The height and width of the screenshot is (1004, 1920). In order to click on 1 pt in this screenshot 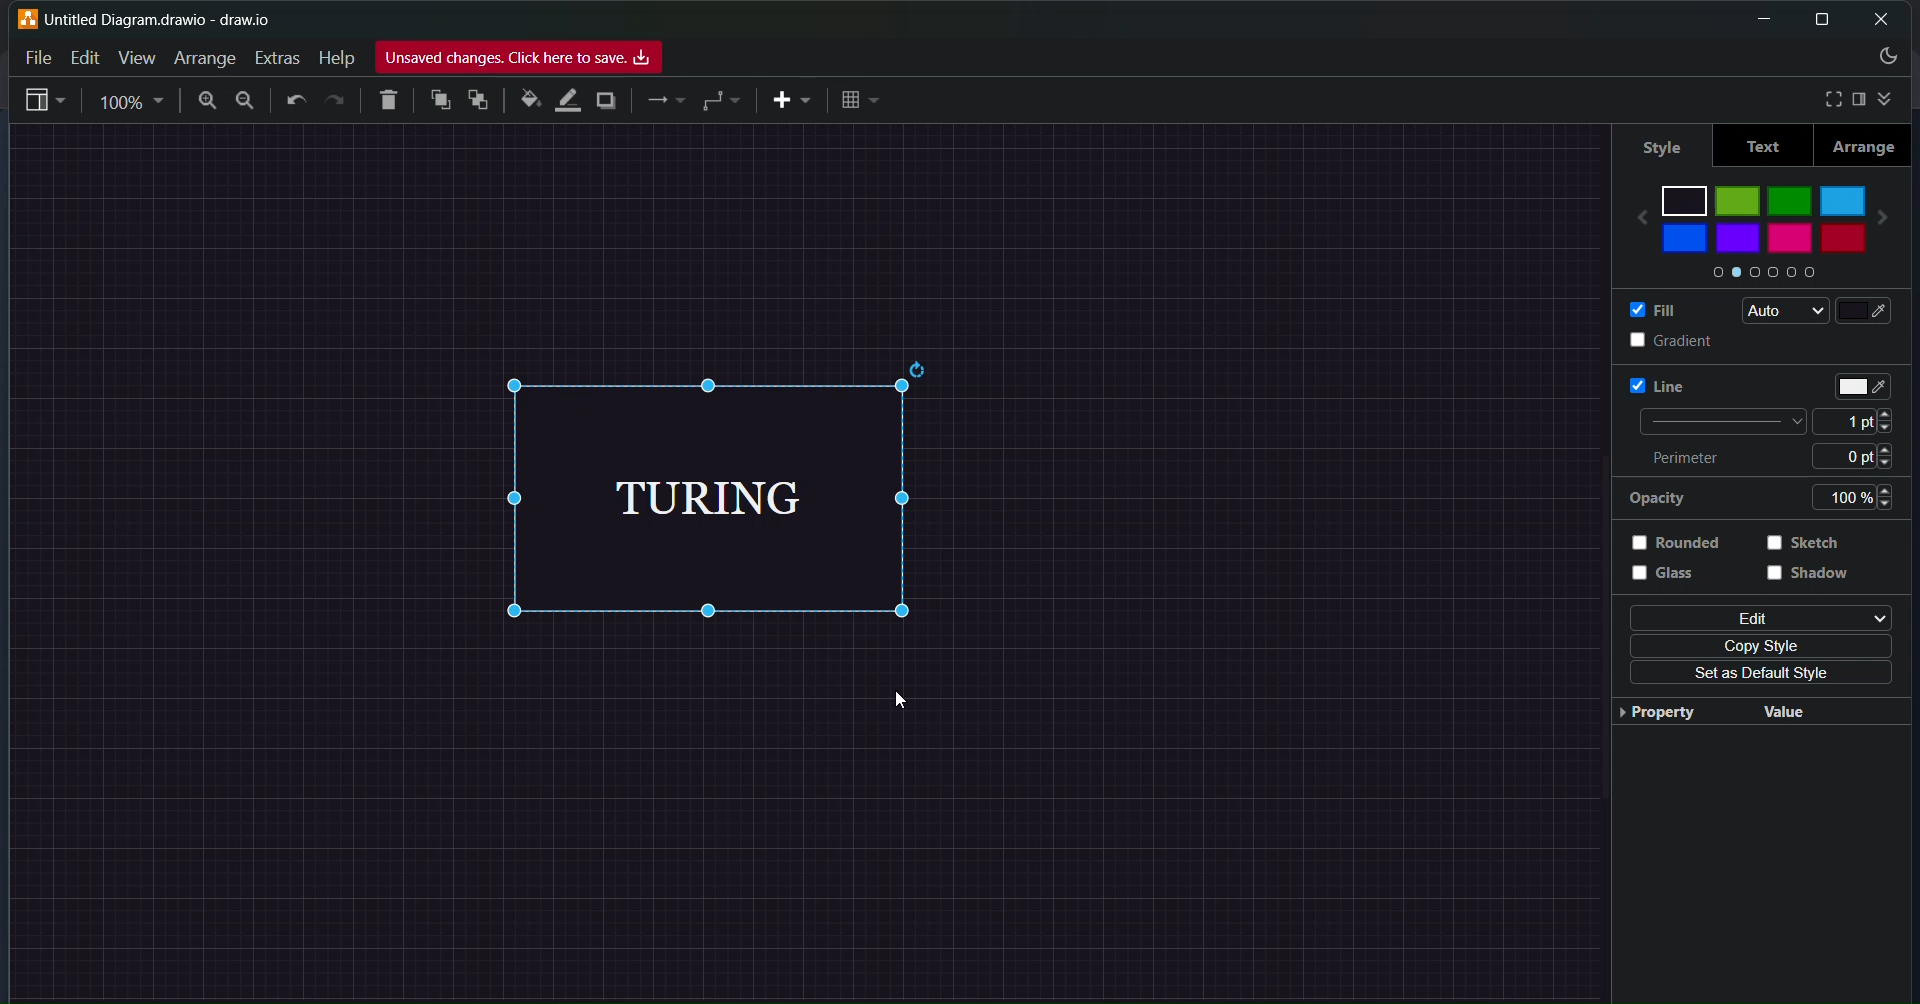, I will do `click(1861, 422)`.